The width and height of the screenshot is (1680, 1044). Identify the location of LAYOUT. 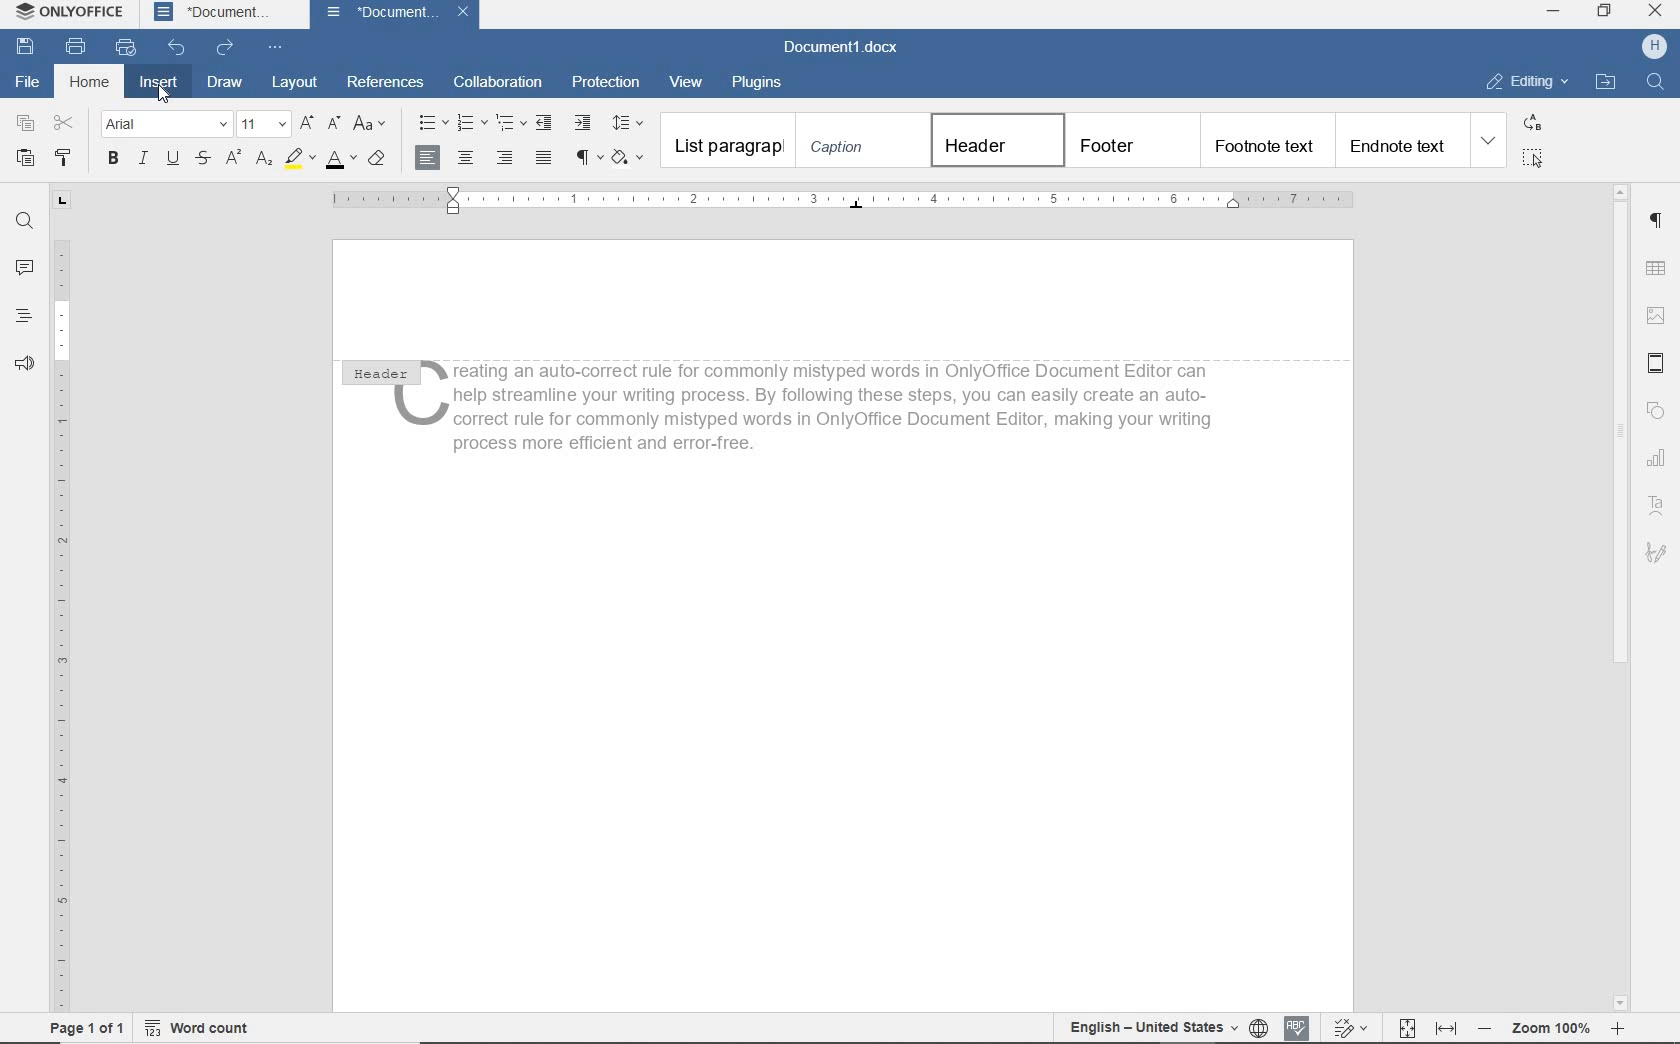
(295, 82).